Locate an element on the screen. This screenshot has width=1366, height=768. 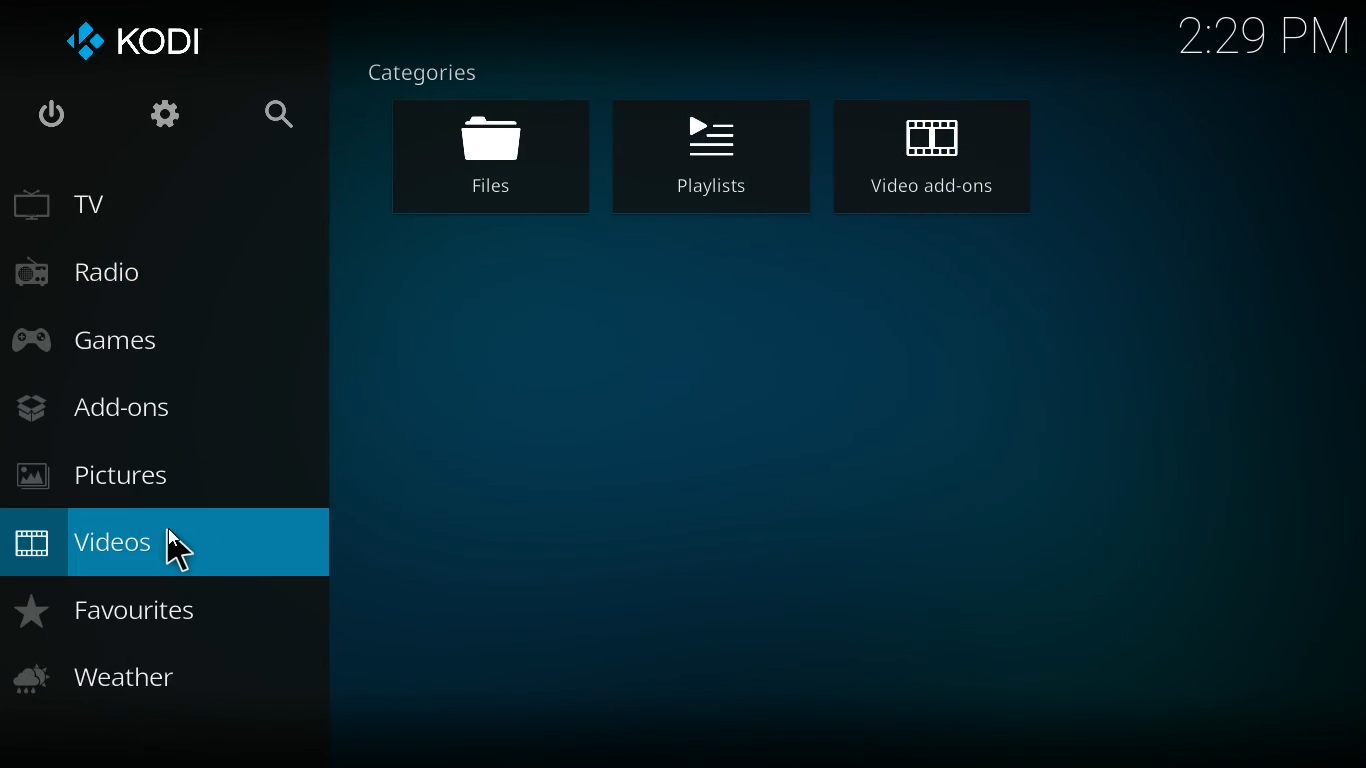
tv is located at coordinates (158, 208).